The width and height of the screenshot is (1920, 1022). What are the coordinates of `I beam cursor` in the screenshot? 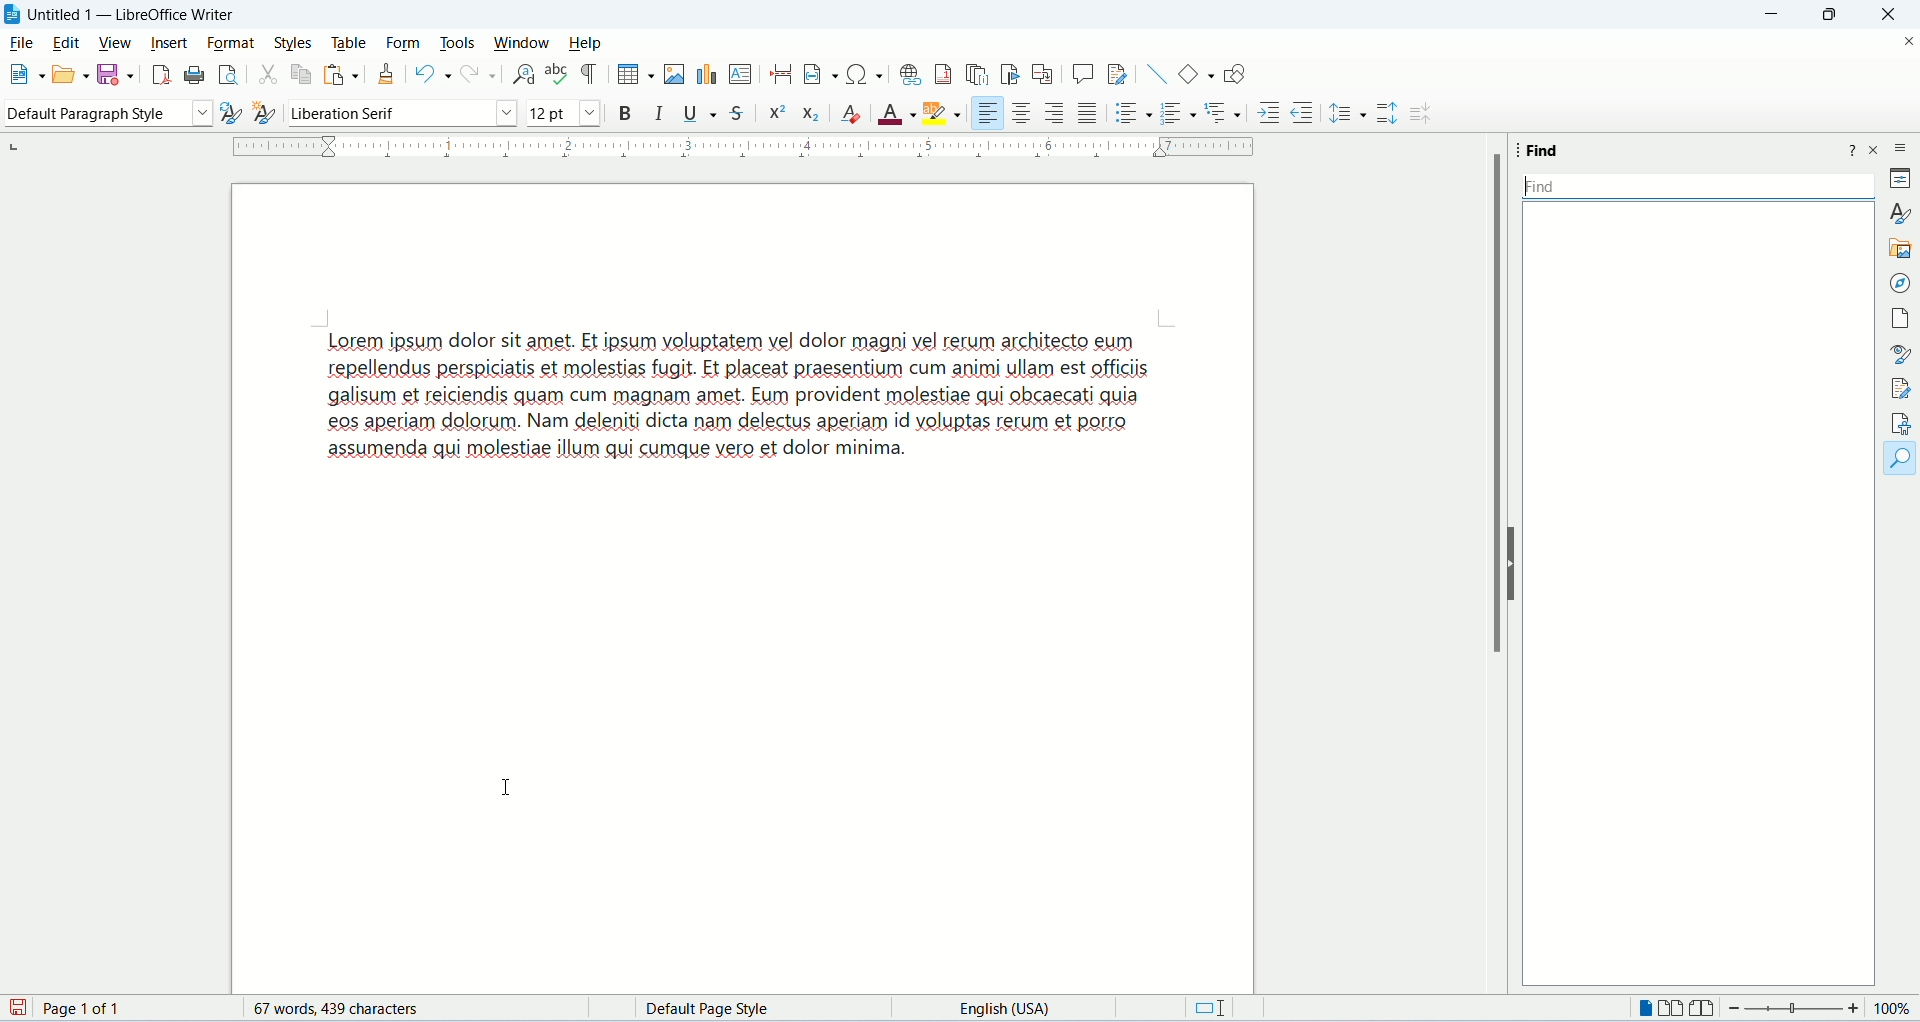 It's located at (508, 787).